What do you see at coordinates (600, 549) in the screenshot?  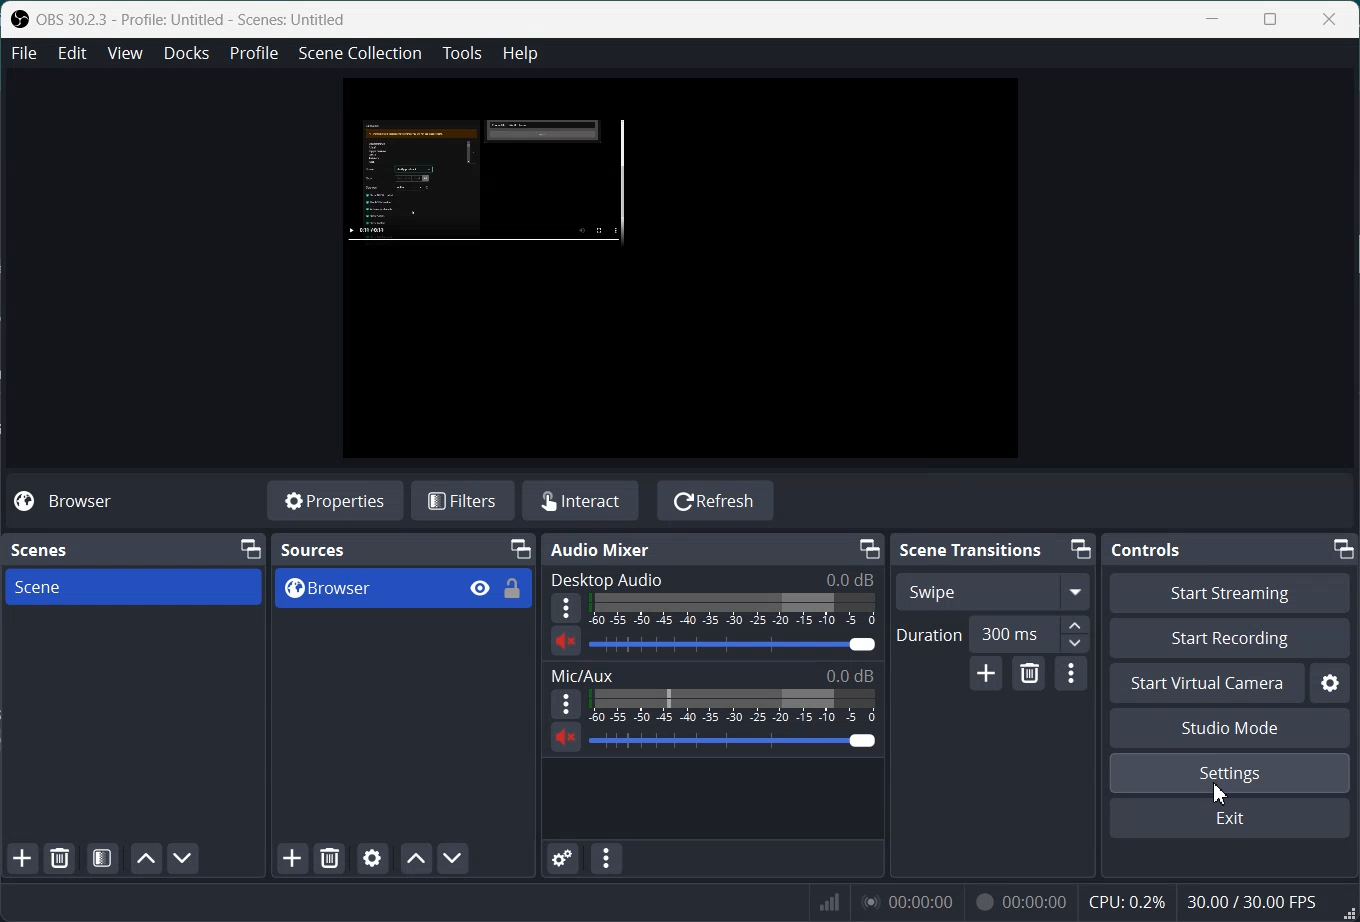 I see `Audio Mixer` at bounding box center [600, 549].